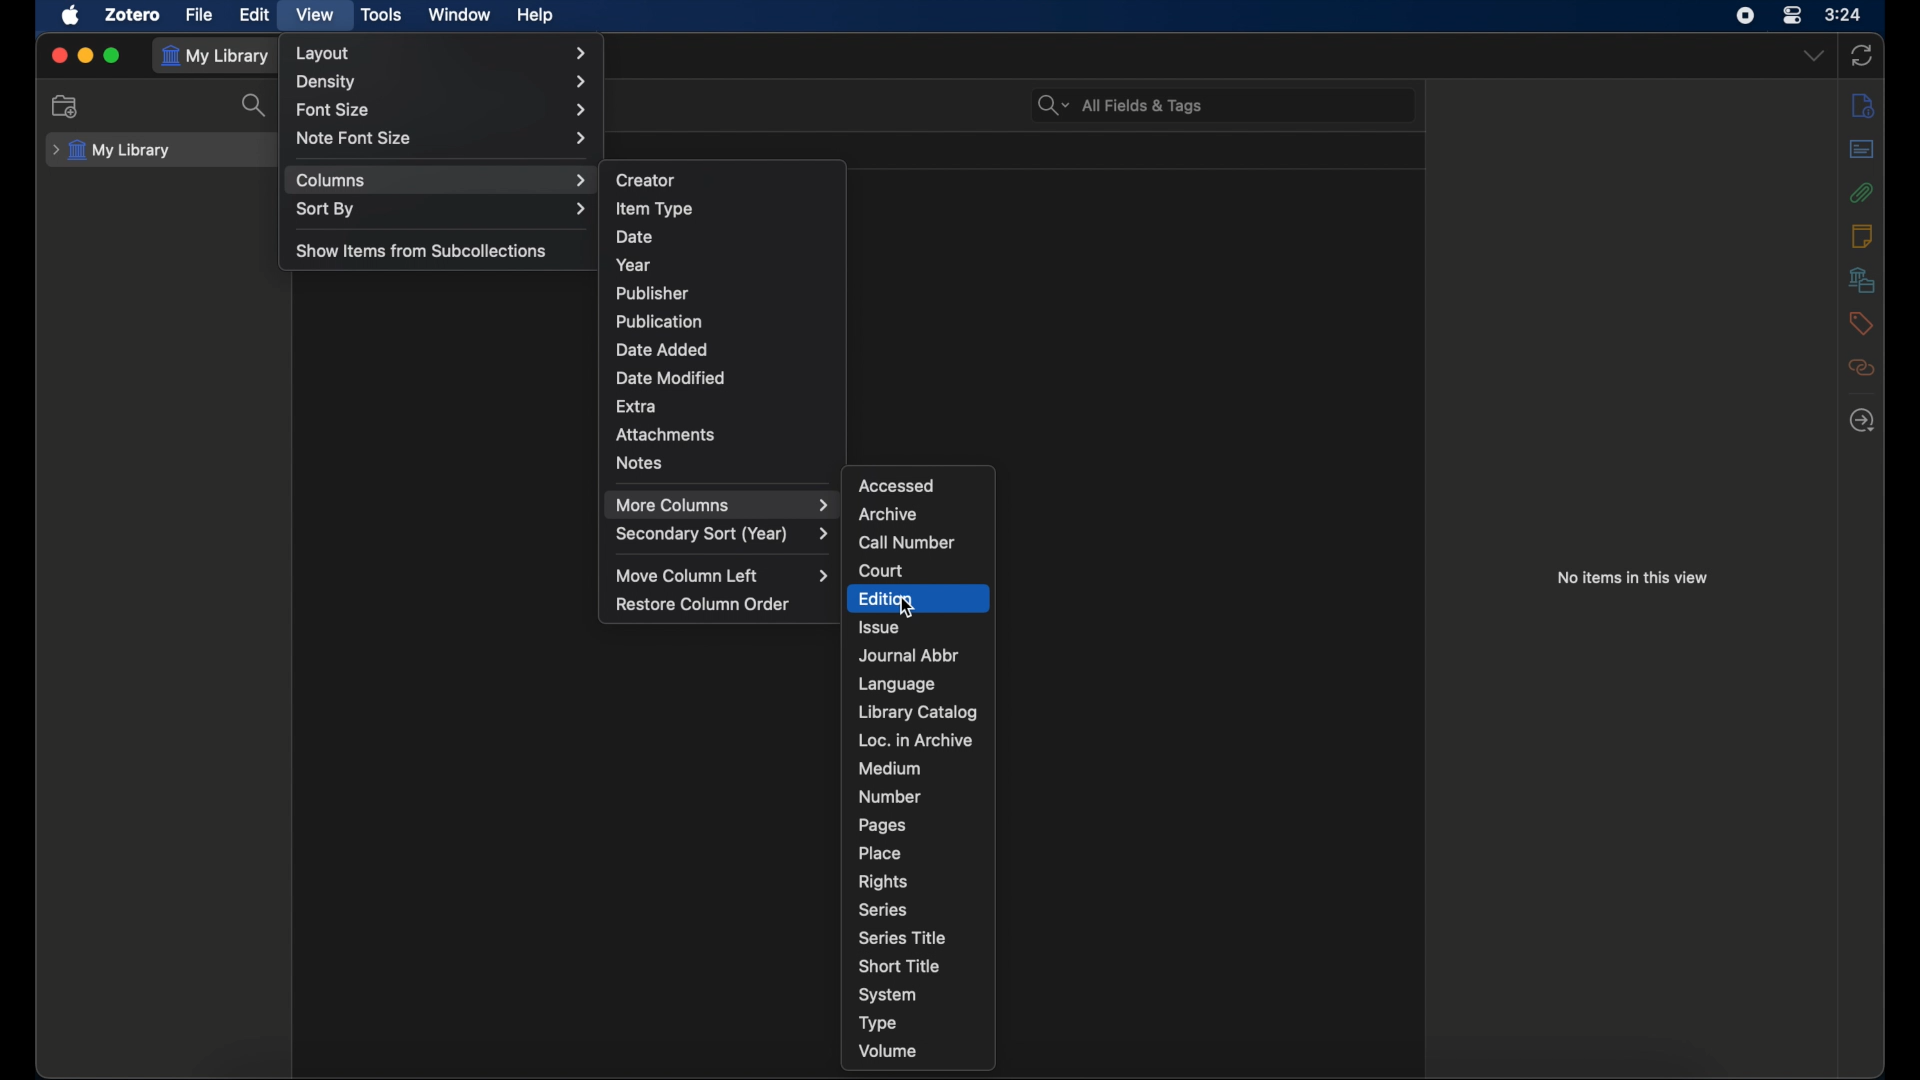 The image size is (1920, 1080). Describe the element at coordinates (662, 350) in the screenshot. I see `date added` at that location.